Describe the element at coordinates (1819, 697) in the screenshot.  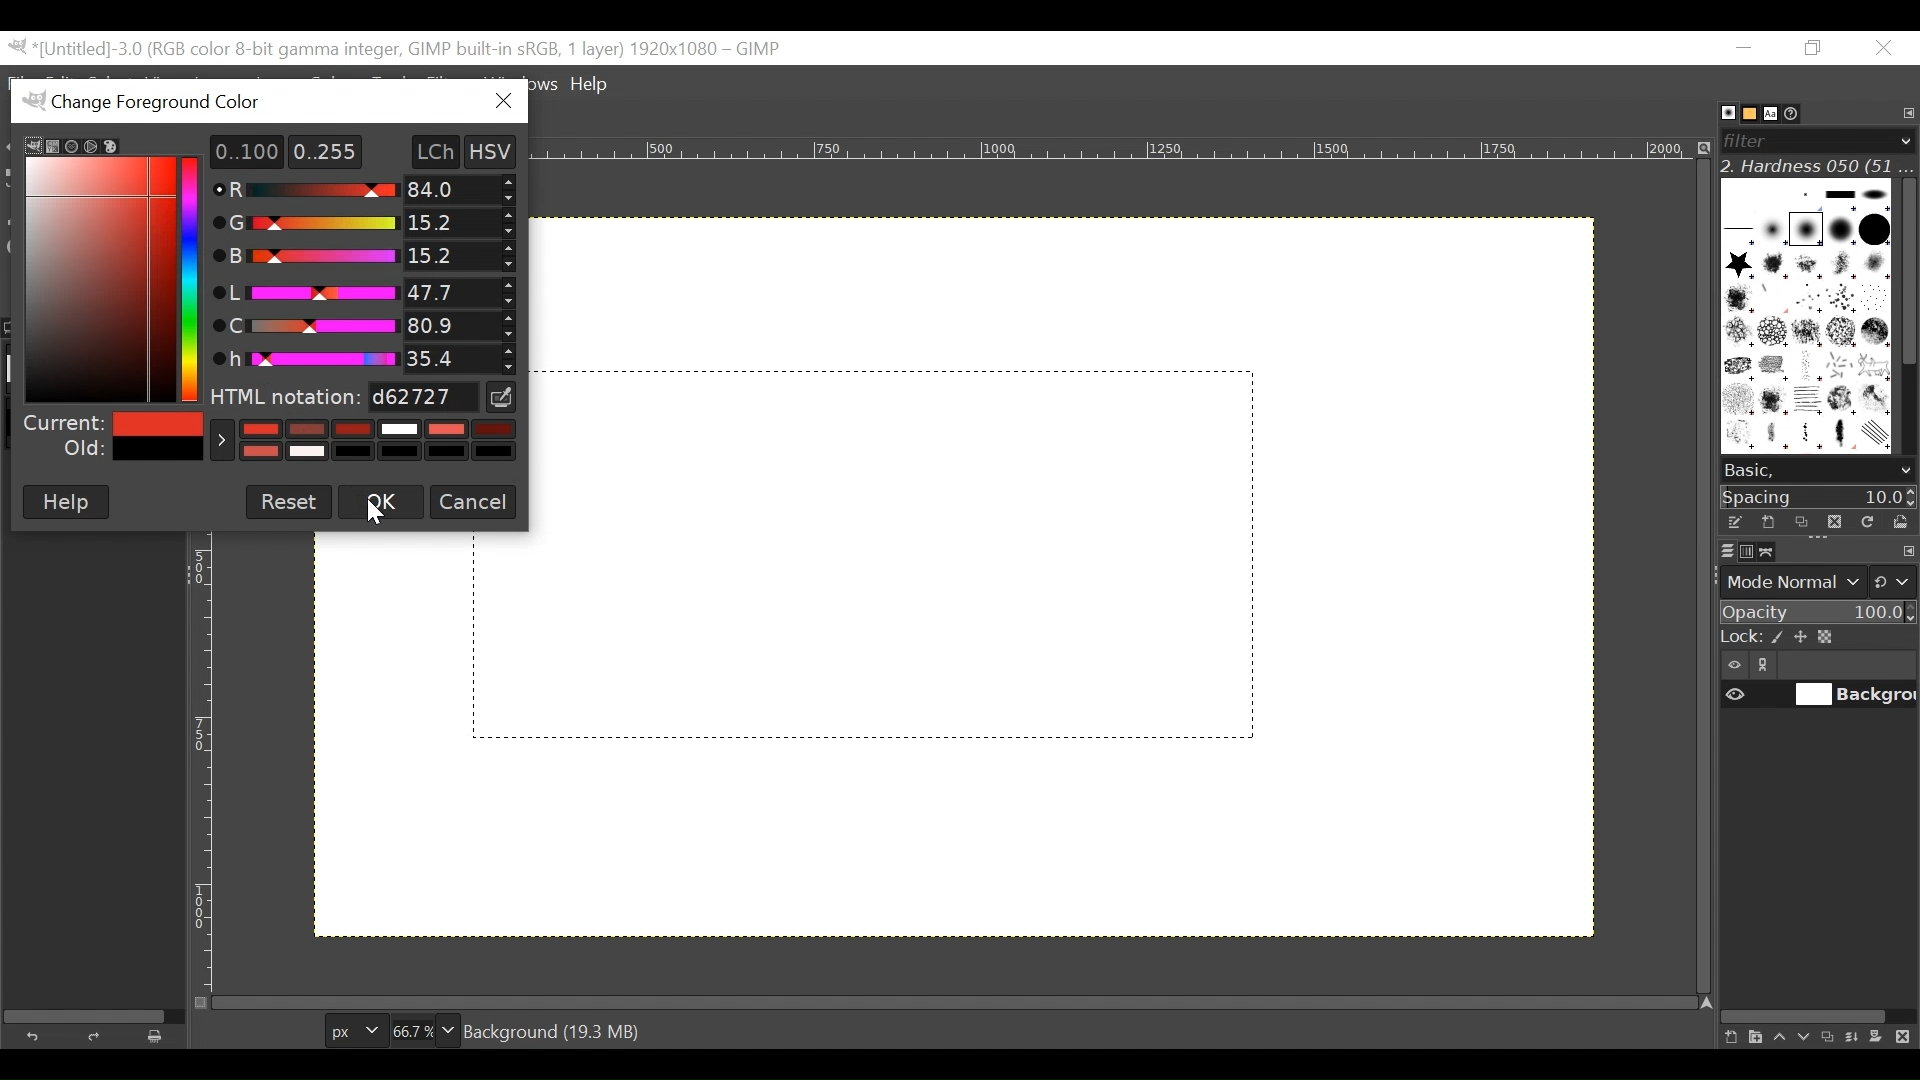
I see `(un)select item visibility background` at that location.